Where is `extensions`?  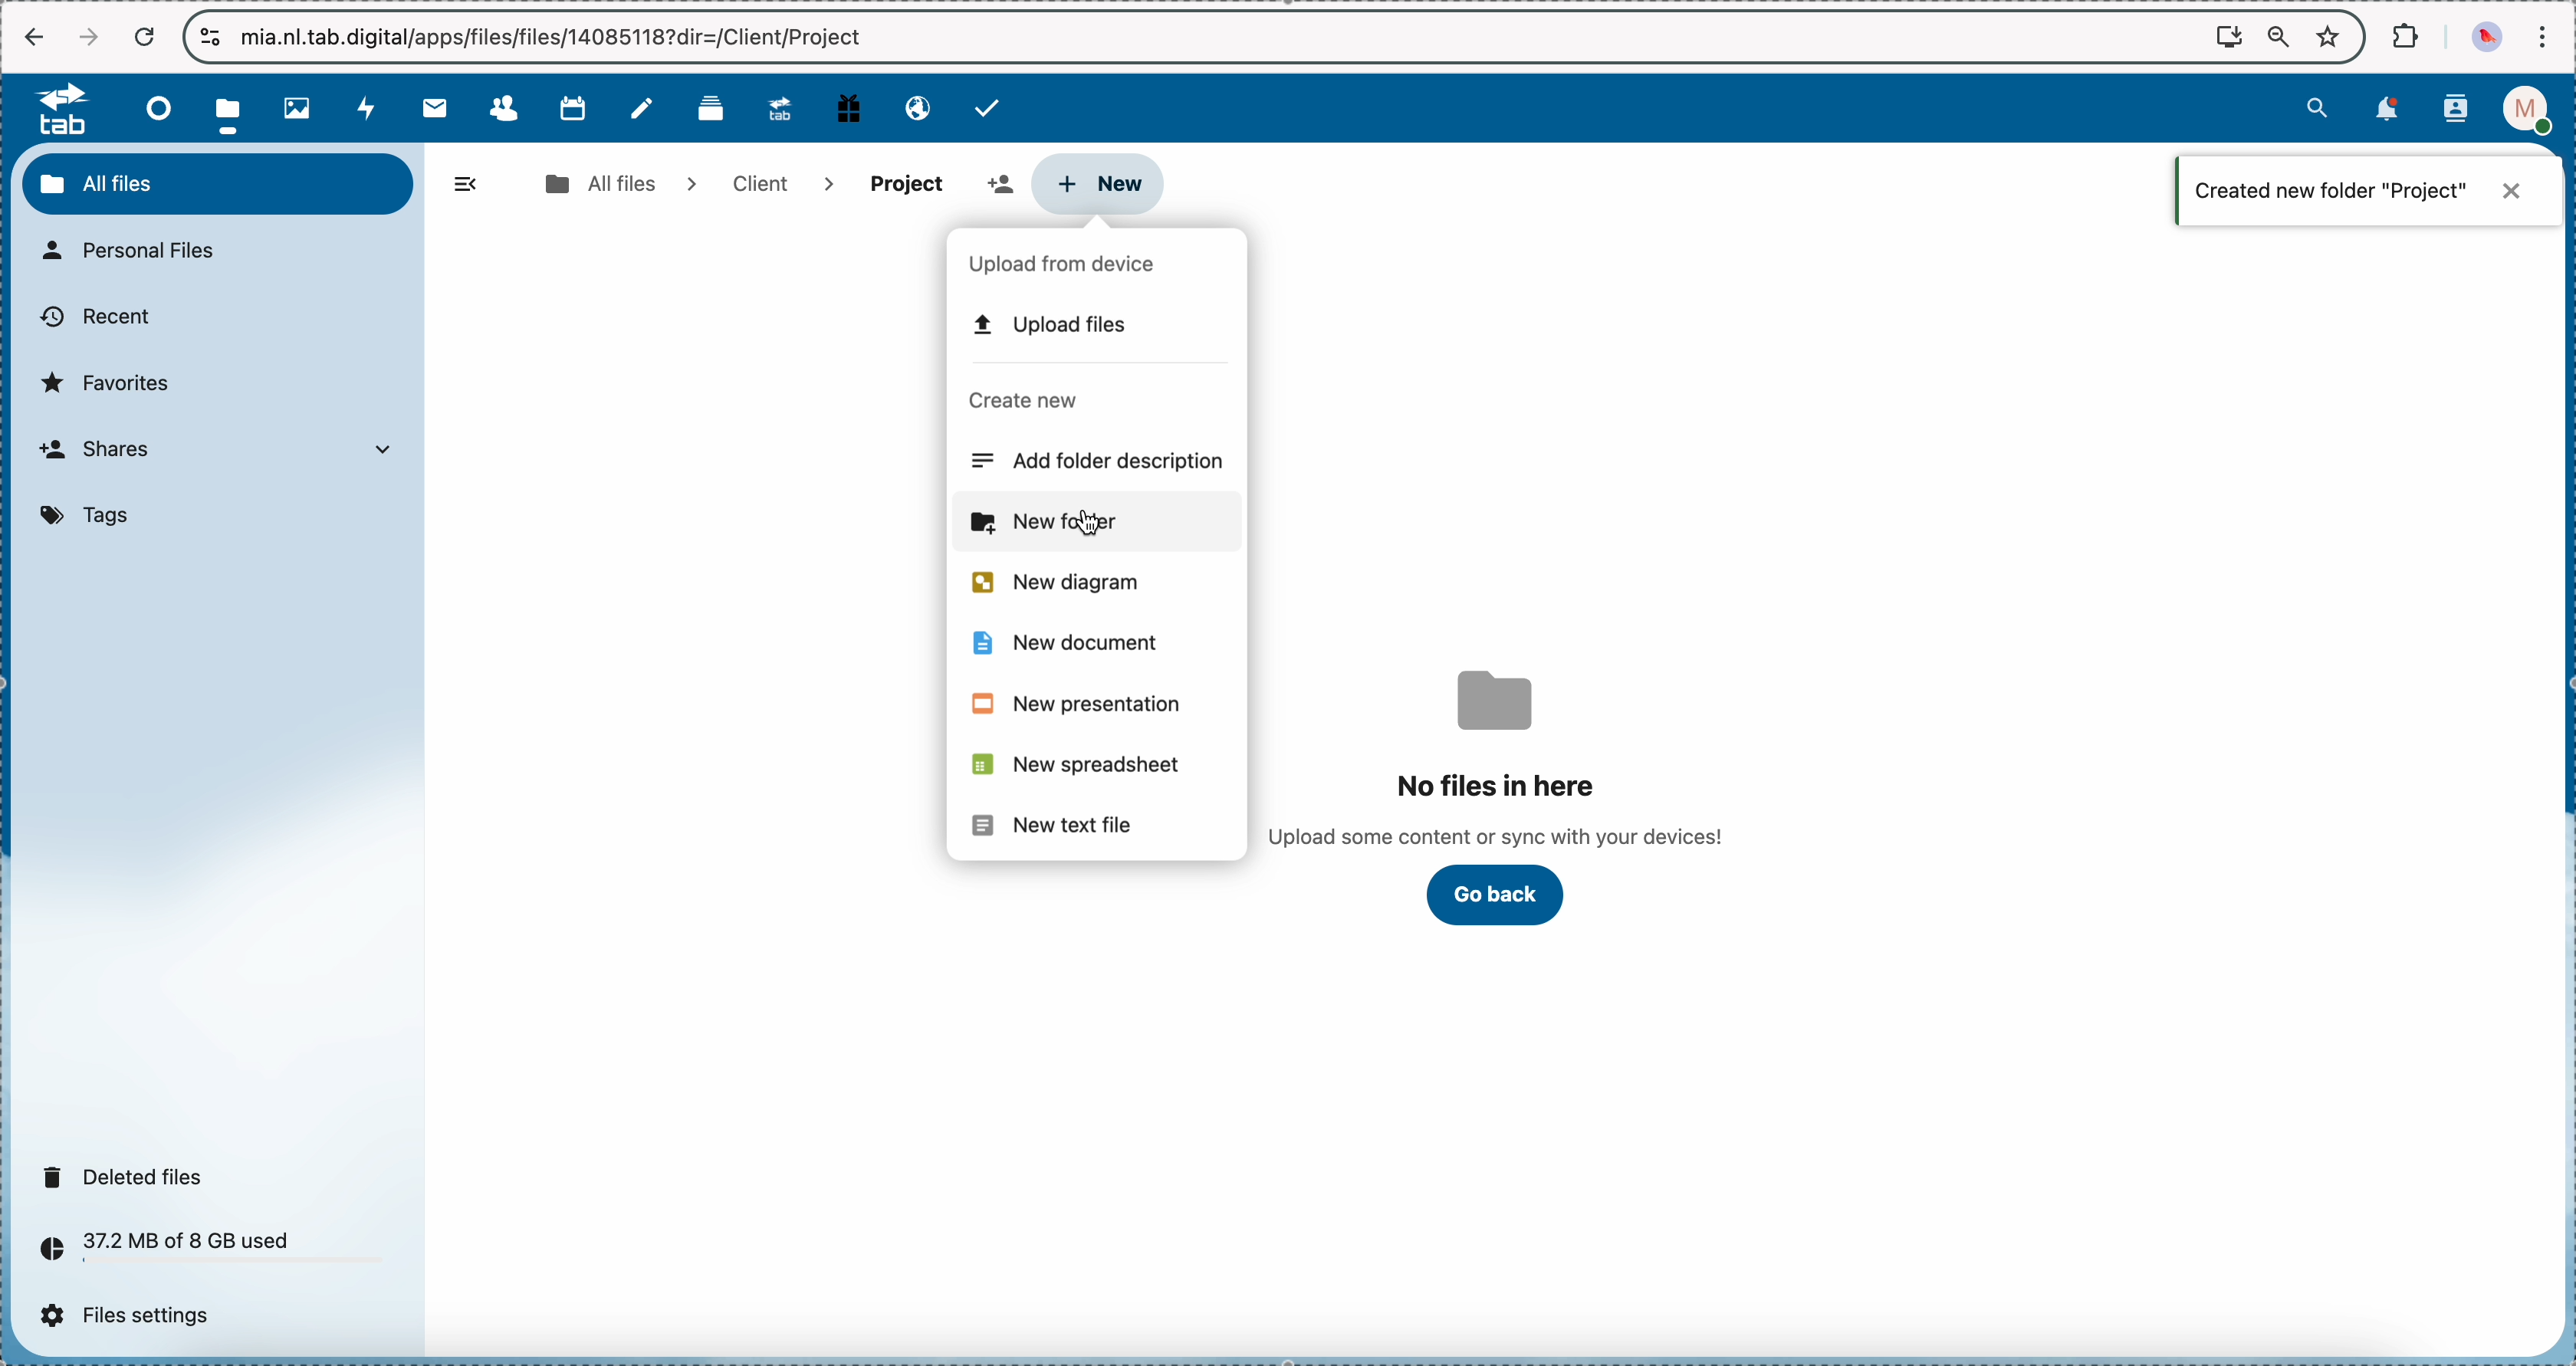 extensions is located at coordinates (2408, 34).